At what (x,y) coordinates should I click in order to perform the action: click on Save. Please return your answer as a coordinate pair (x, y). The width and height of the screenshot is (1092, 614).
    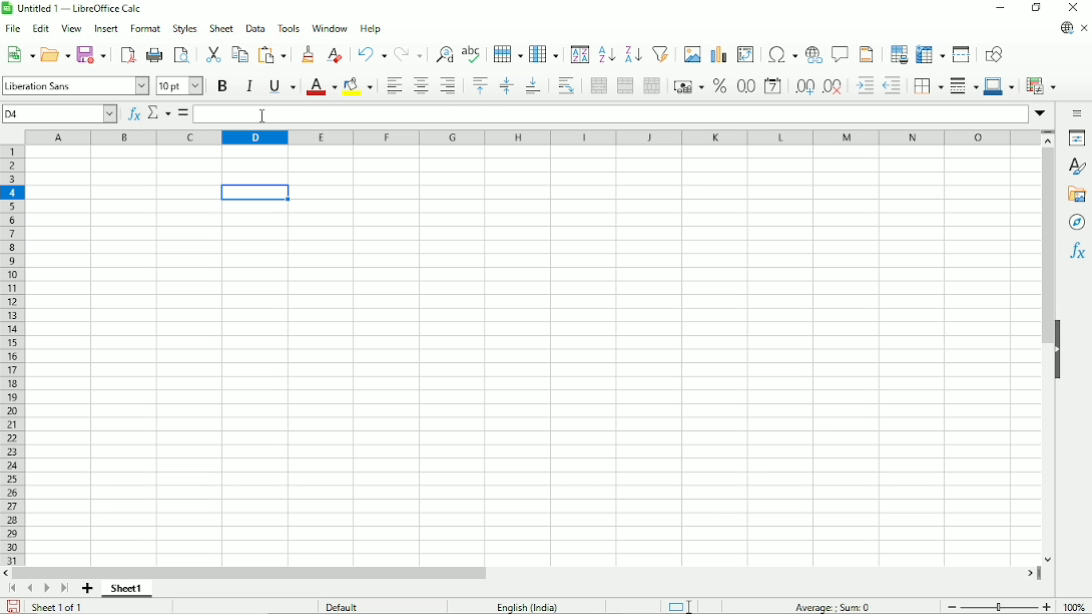
    Looking at the image, I should click on (92, 54).